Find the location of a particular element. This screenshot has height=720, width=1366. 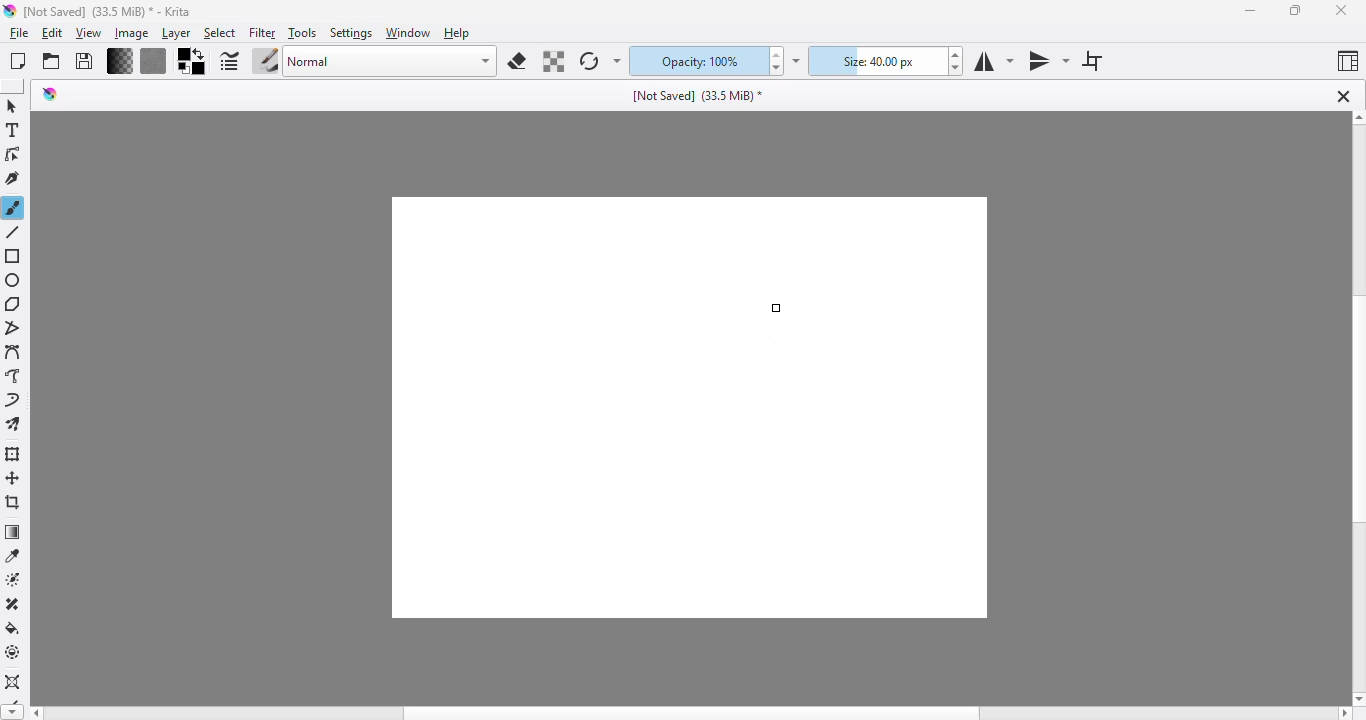

fill patterns is located at coordinates (154, 62).